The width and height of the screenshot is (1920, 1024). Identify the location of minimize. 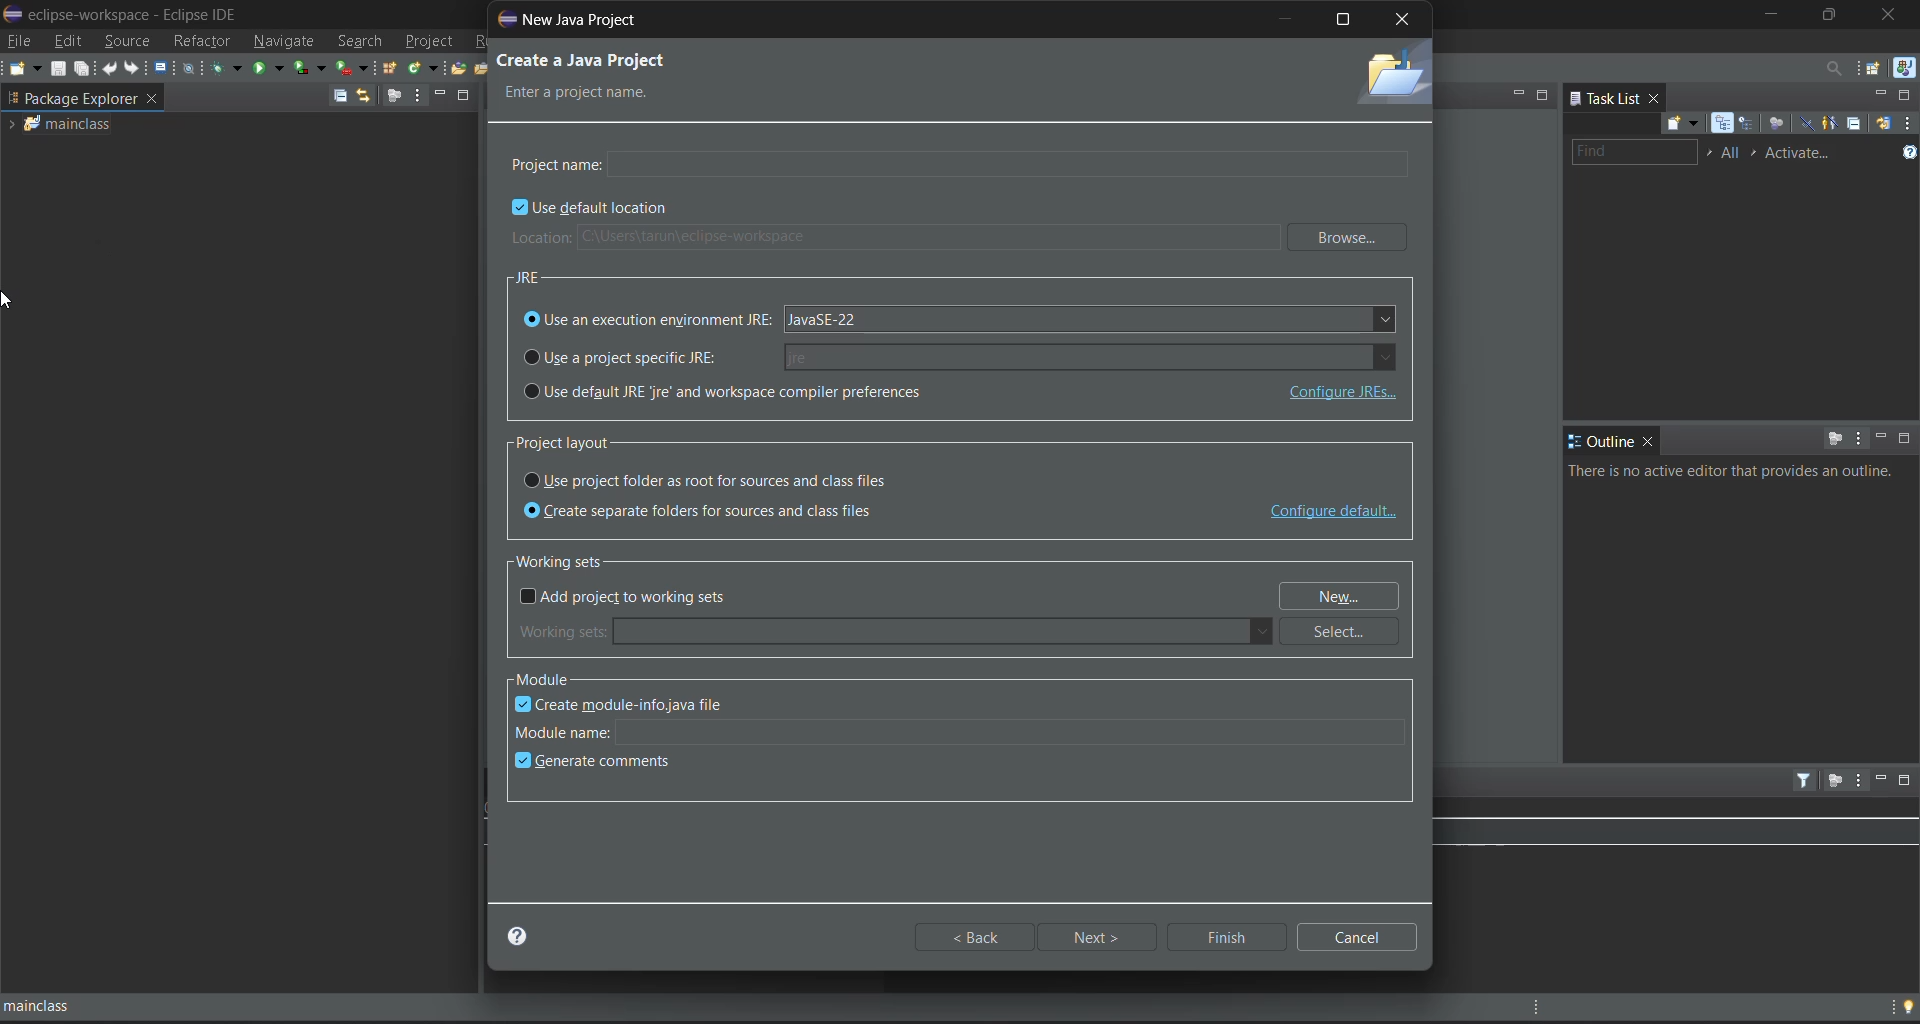
(1769, 16).